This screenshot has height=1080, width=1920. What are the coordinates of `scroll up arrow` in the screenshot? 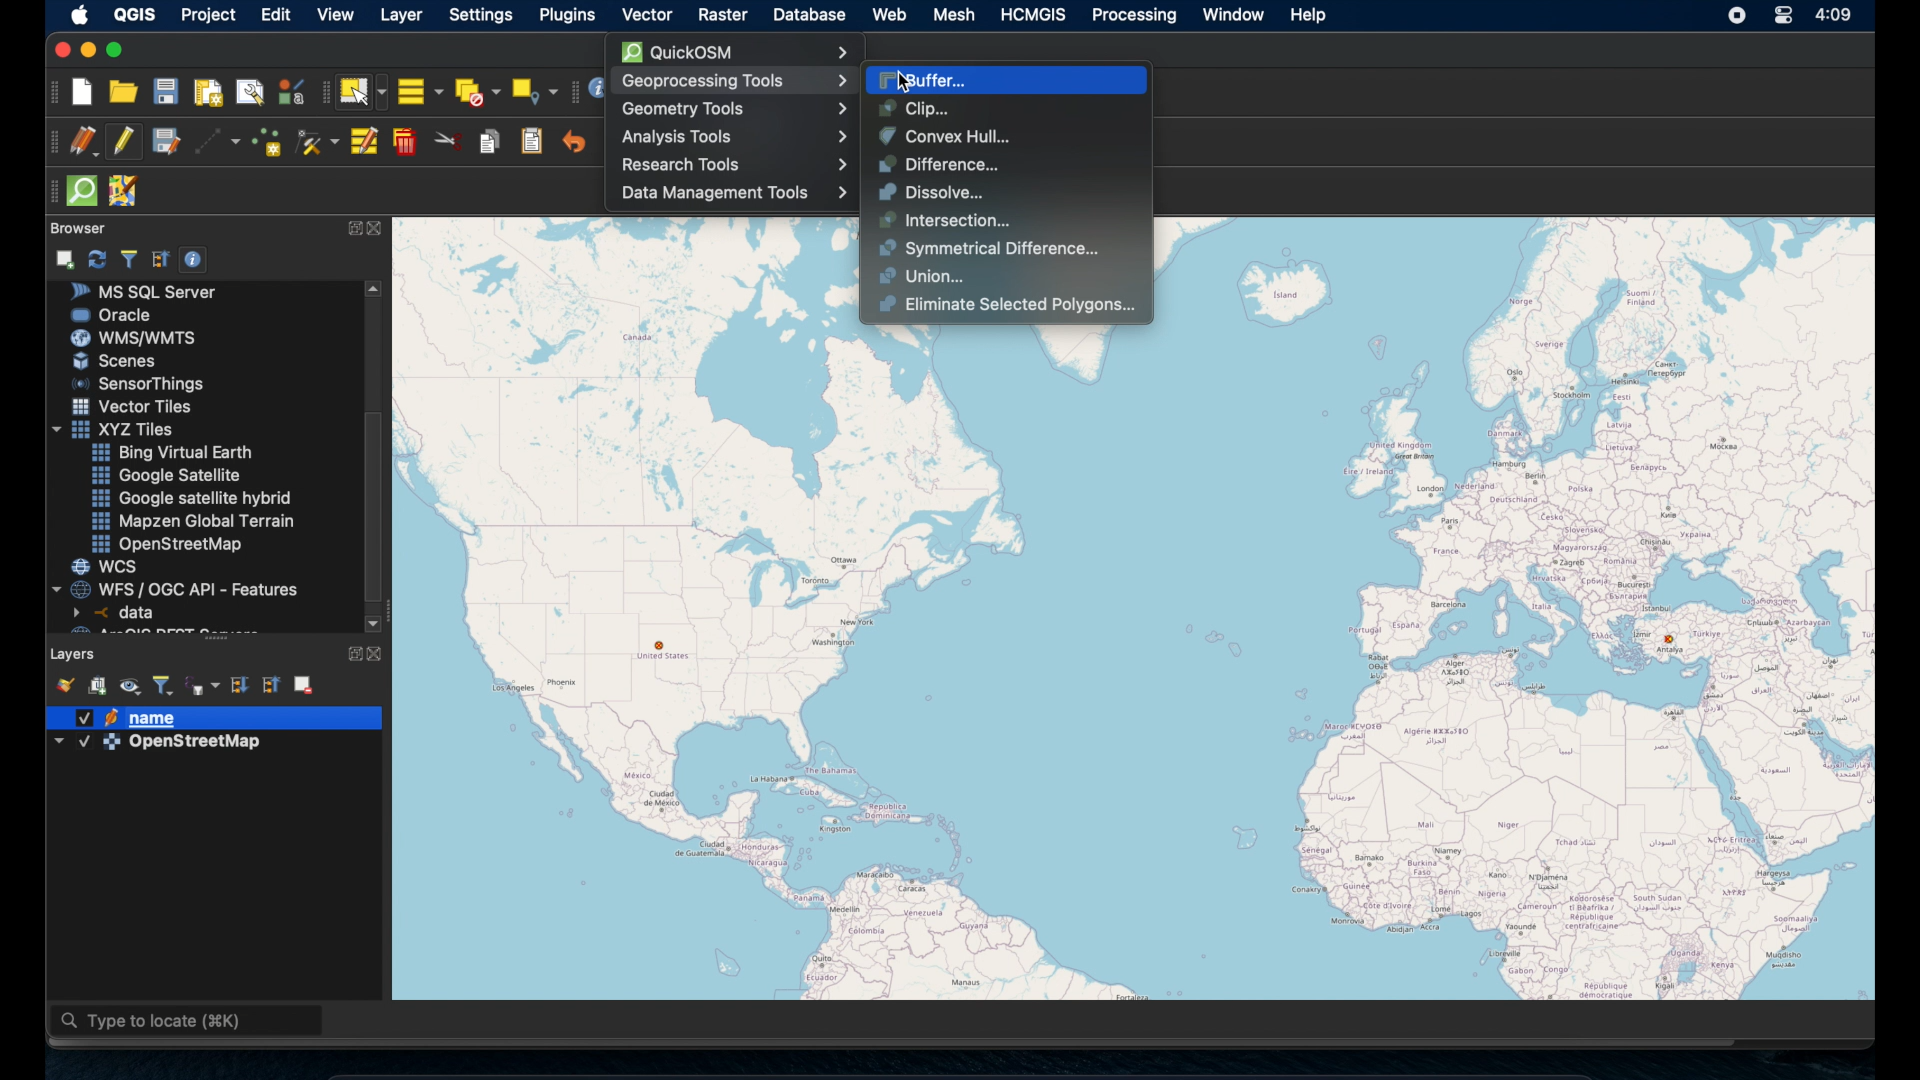 It's located at (376, 288).